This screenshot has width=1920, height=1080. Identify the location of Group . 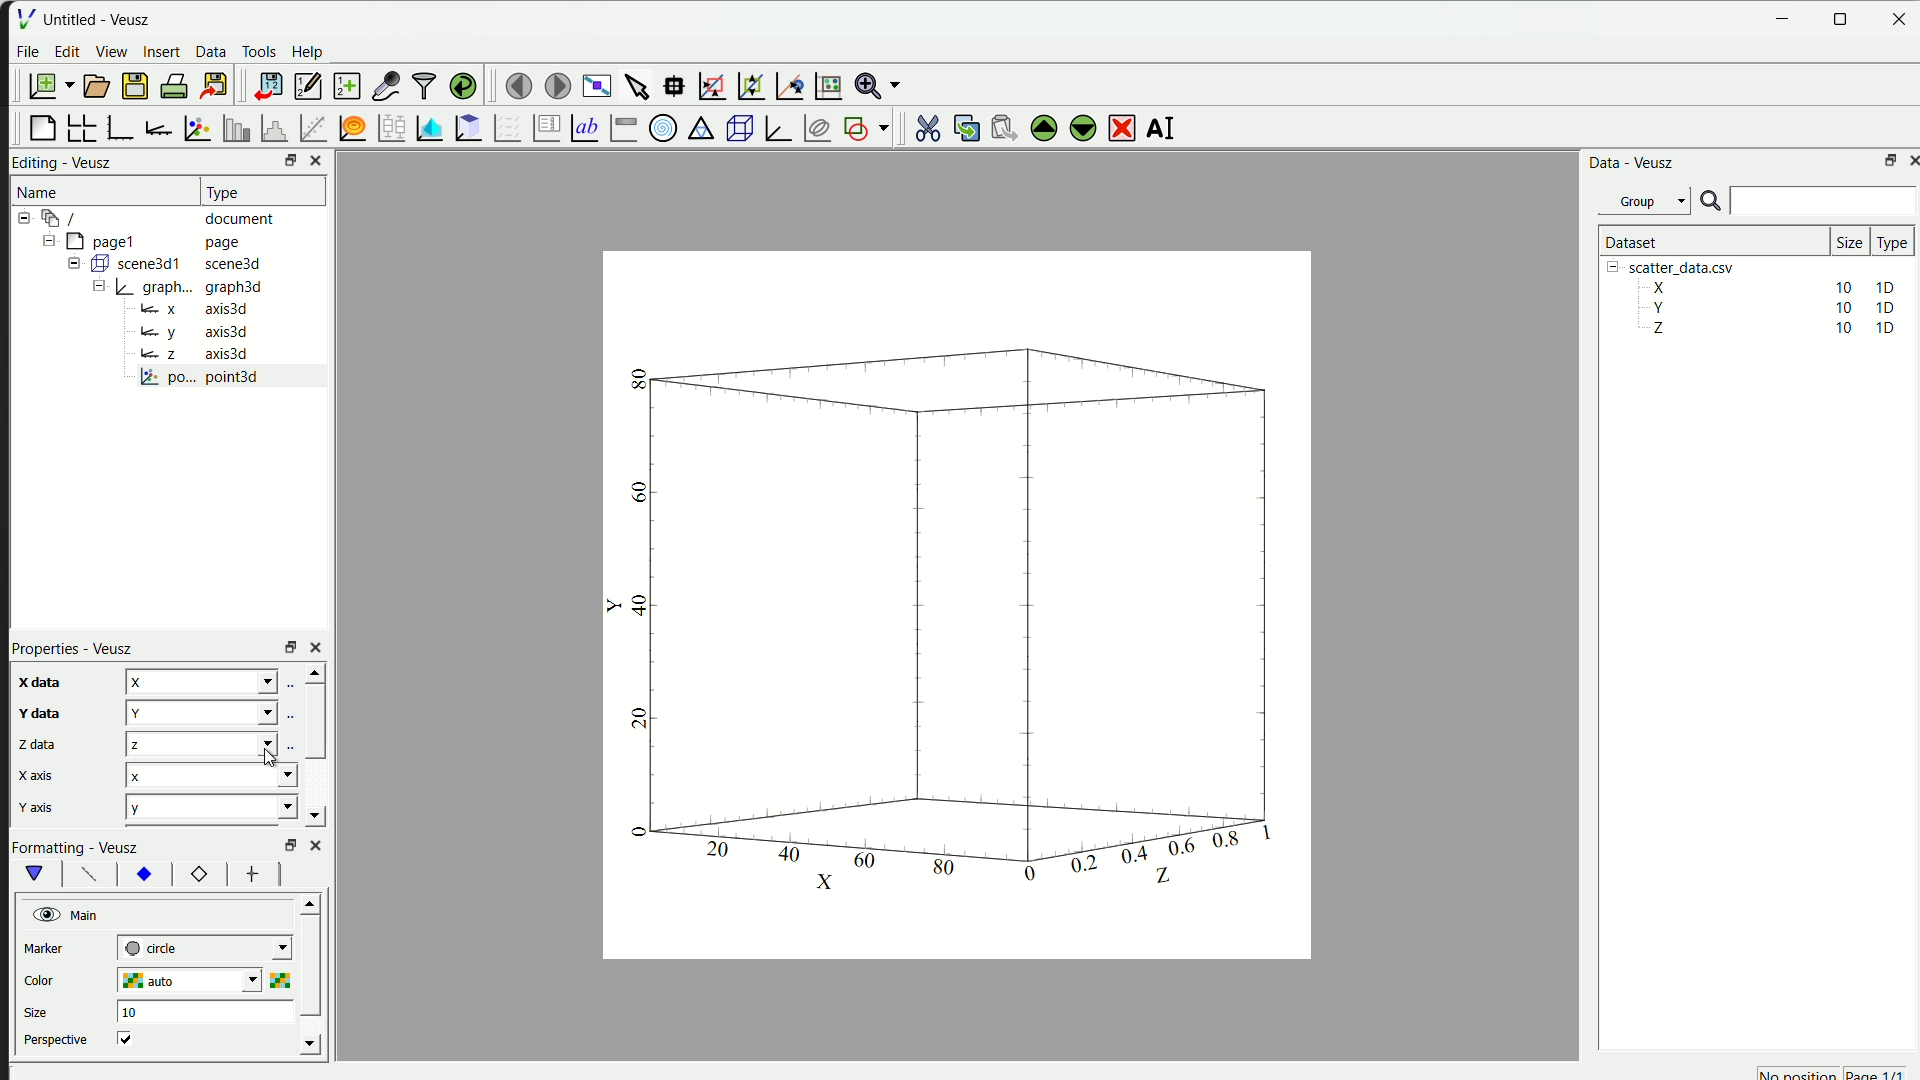
(1644, 203).